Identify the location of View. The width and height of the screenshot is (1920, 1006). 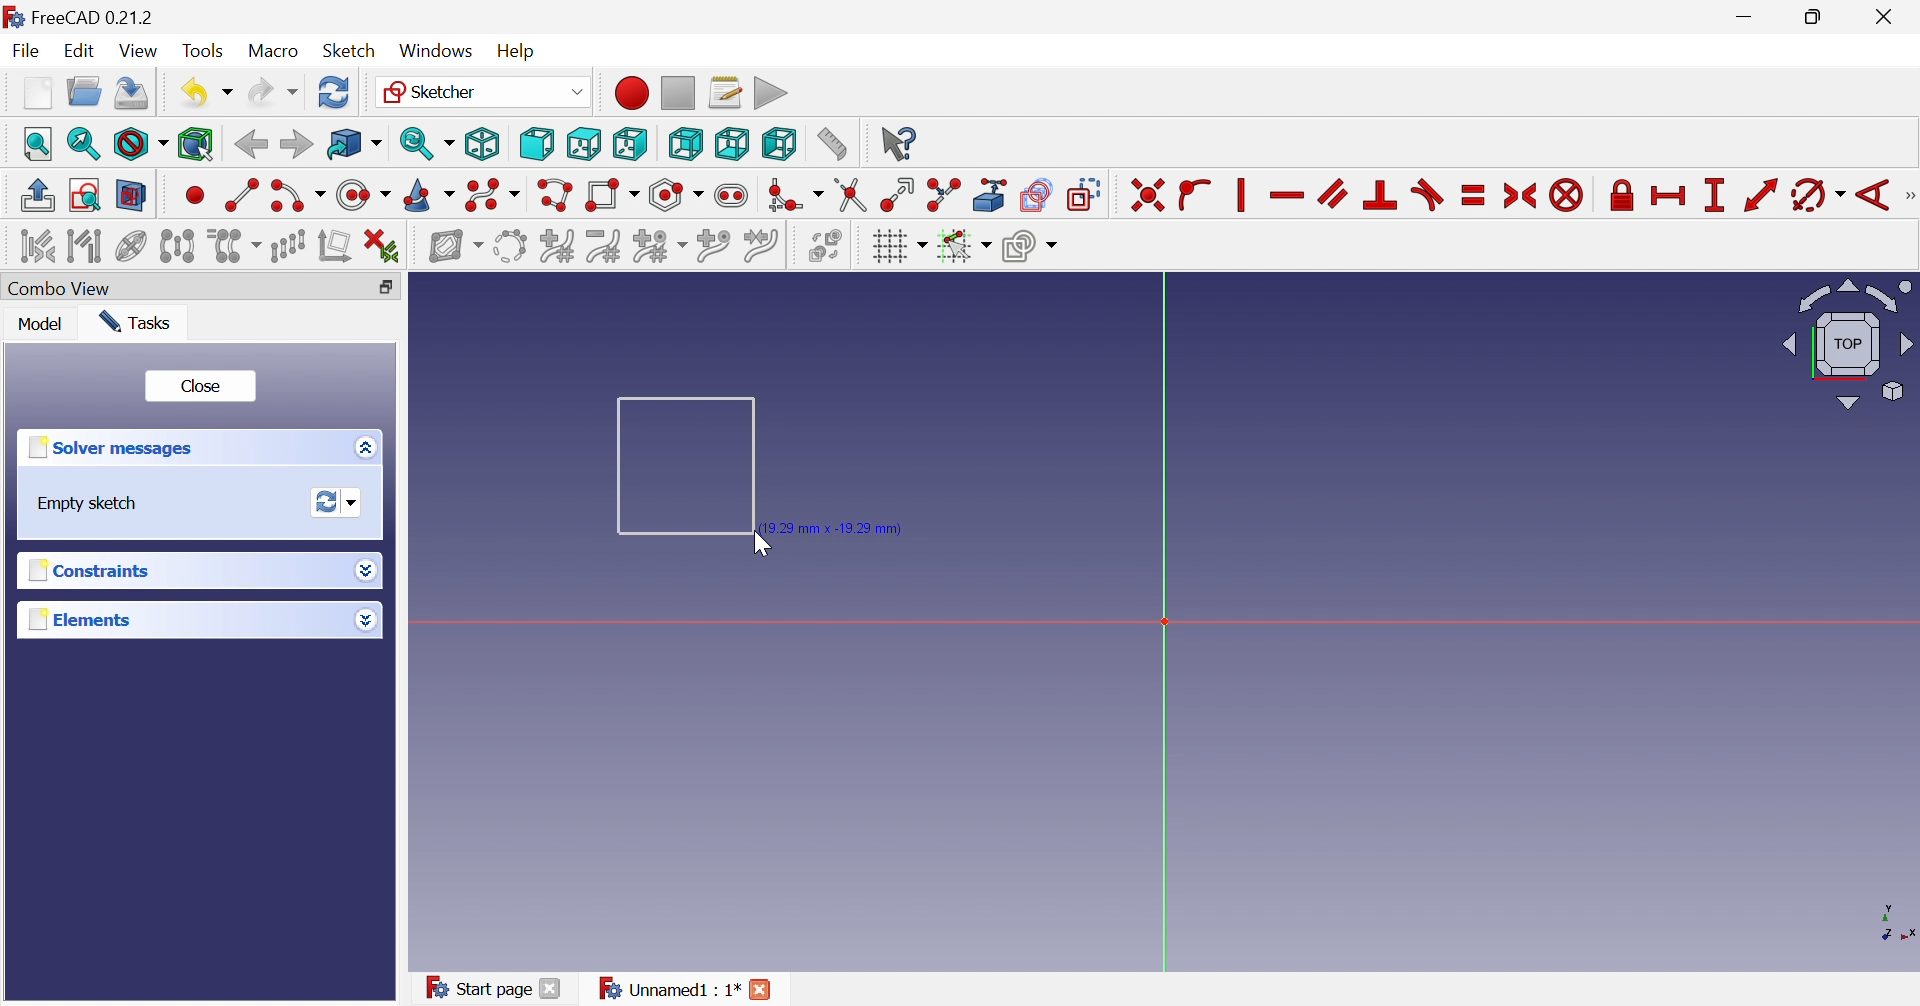
(141, 54).